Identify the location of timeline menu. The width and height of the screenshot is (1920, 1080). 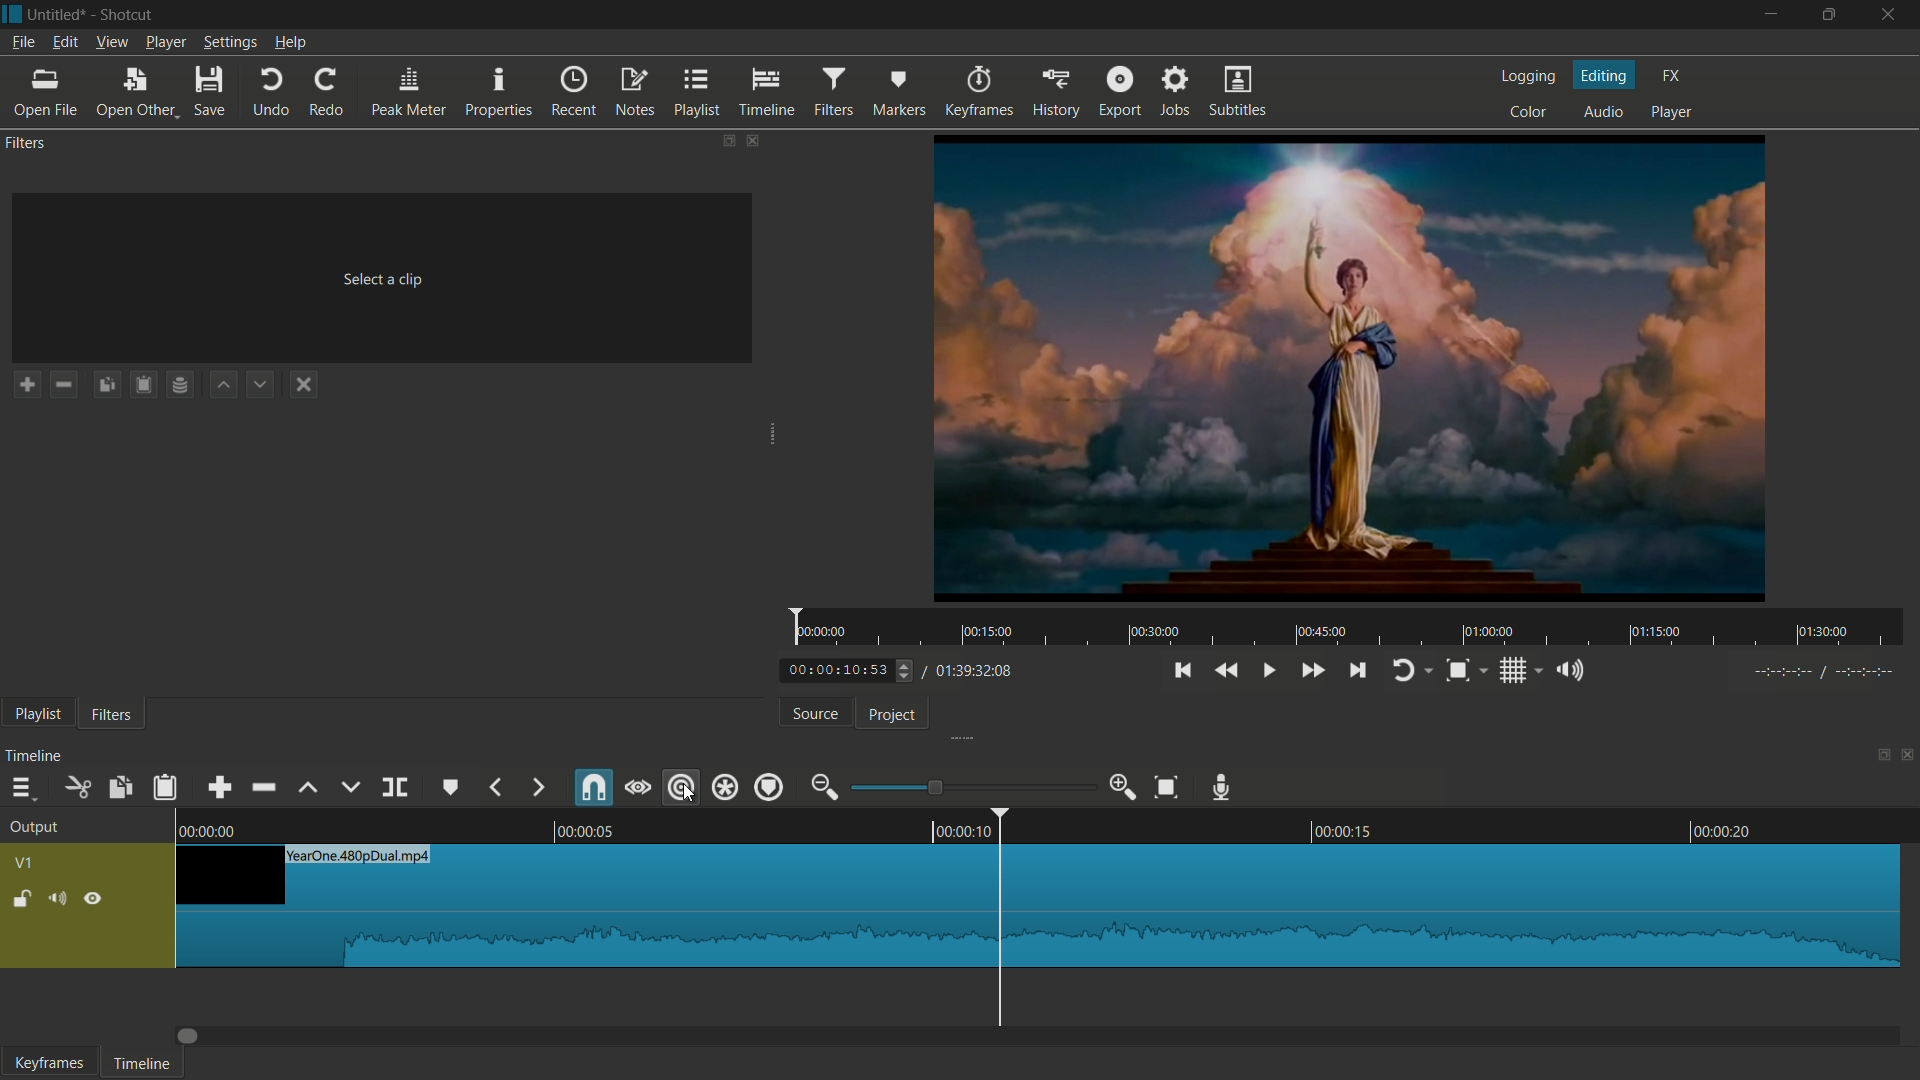
(23, 788).